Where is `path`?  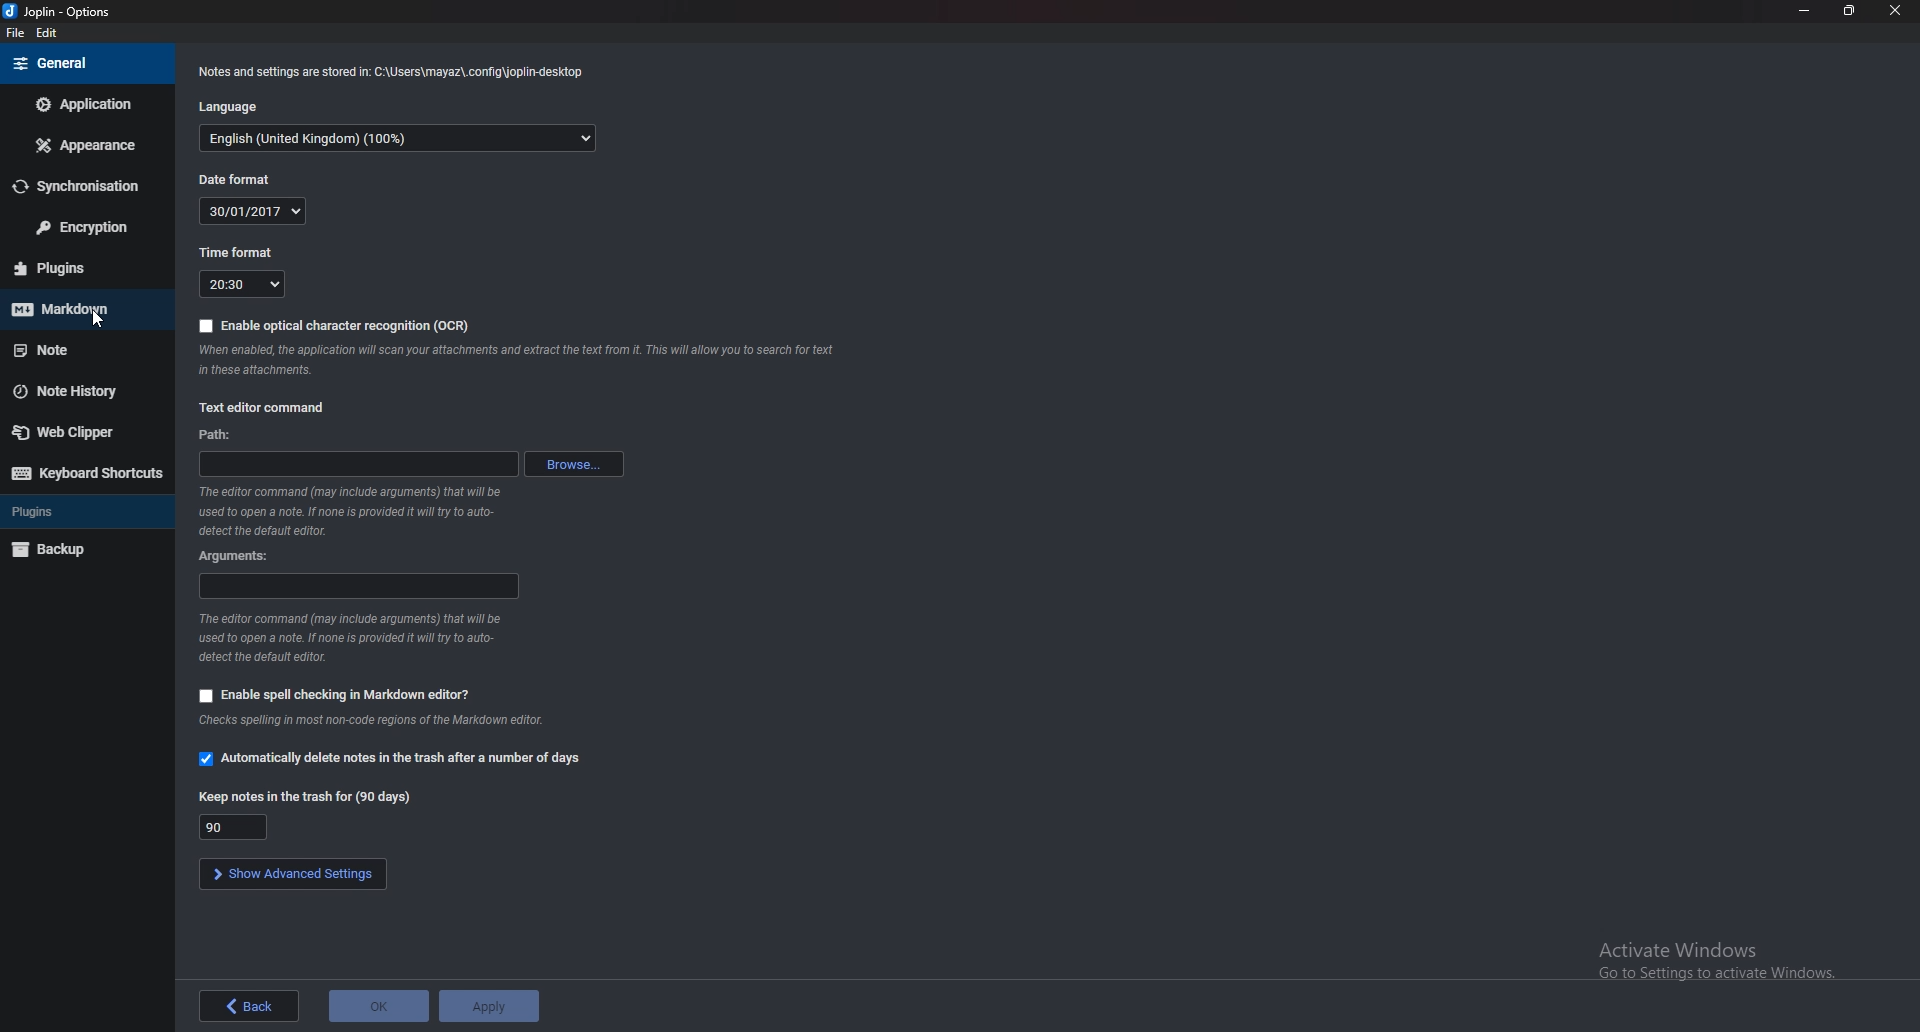 path is located at coordinates (358, 464).